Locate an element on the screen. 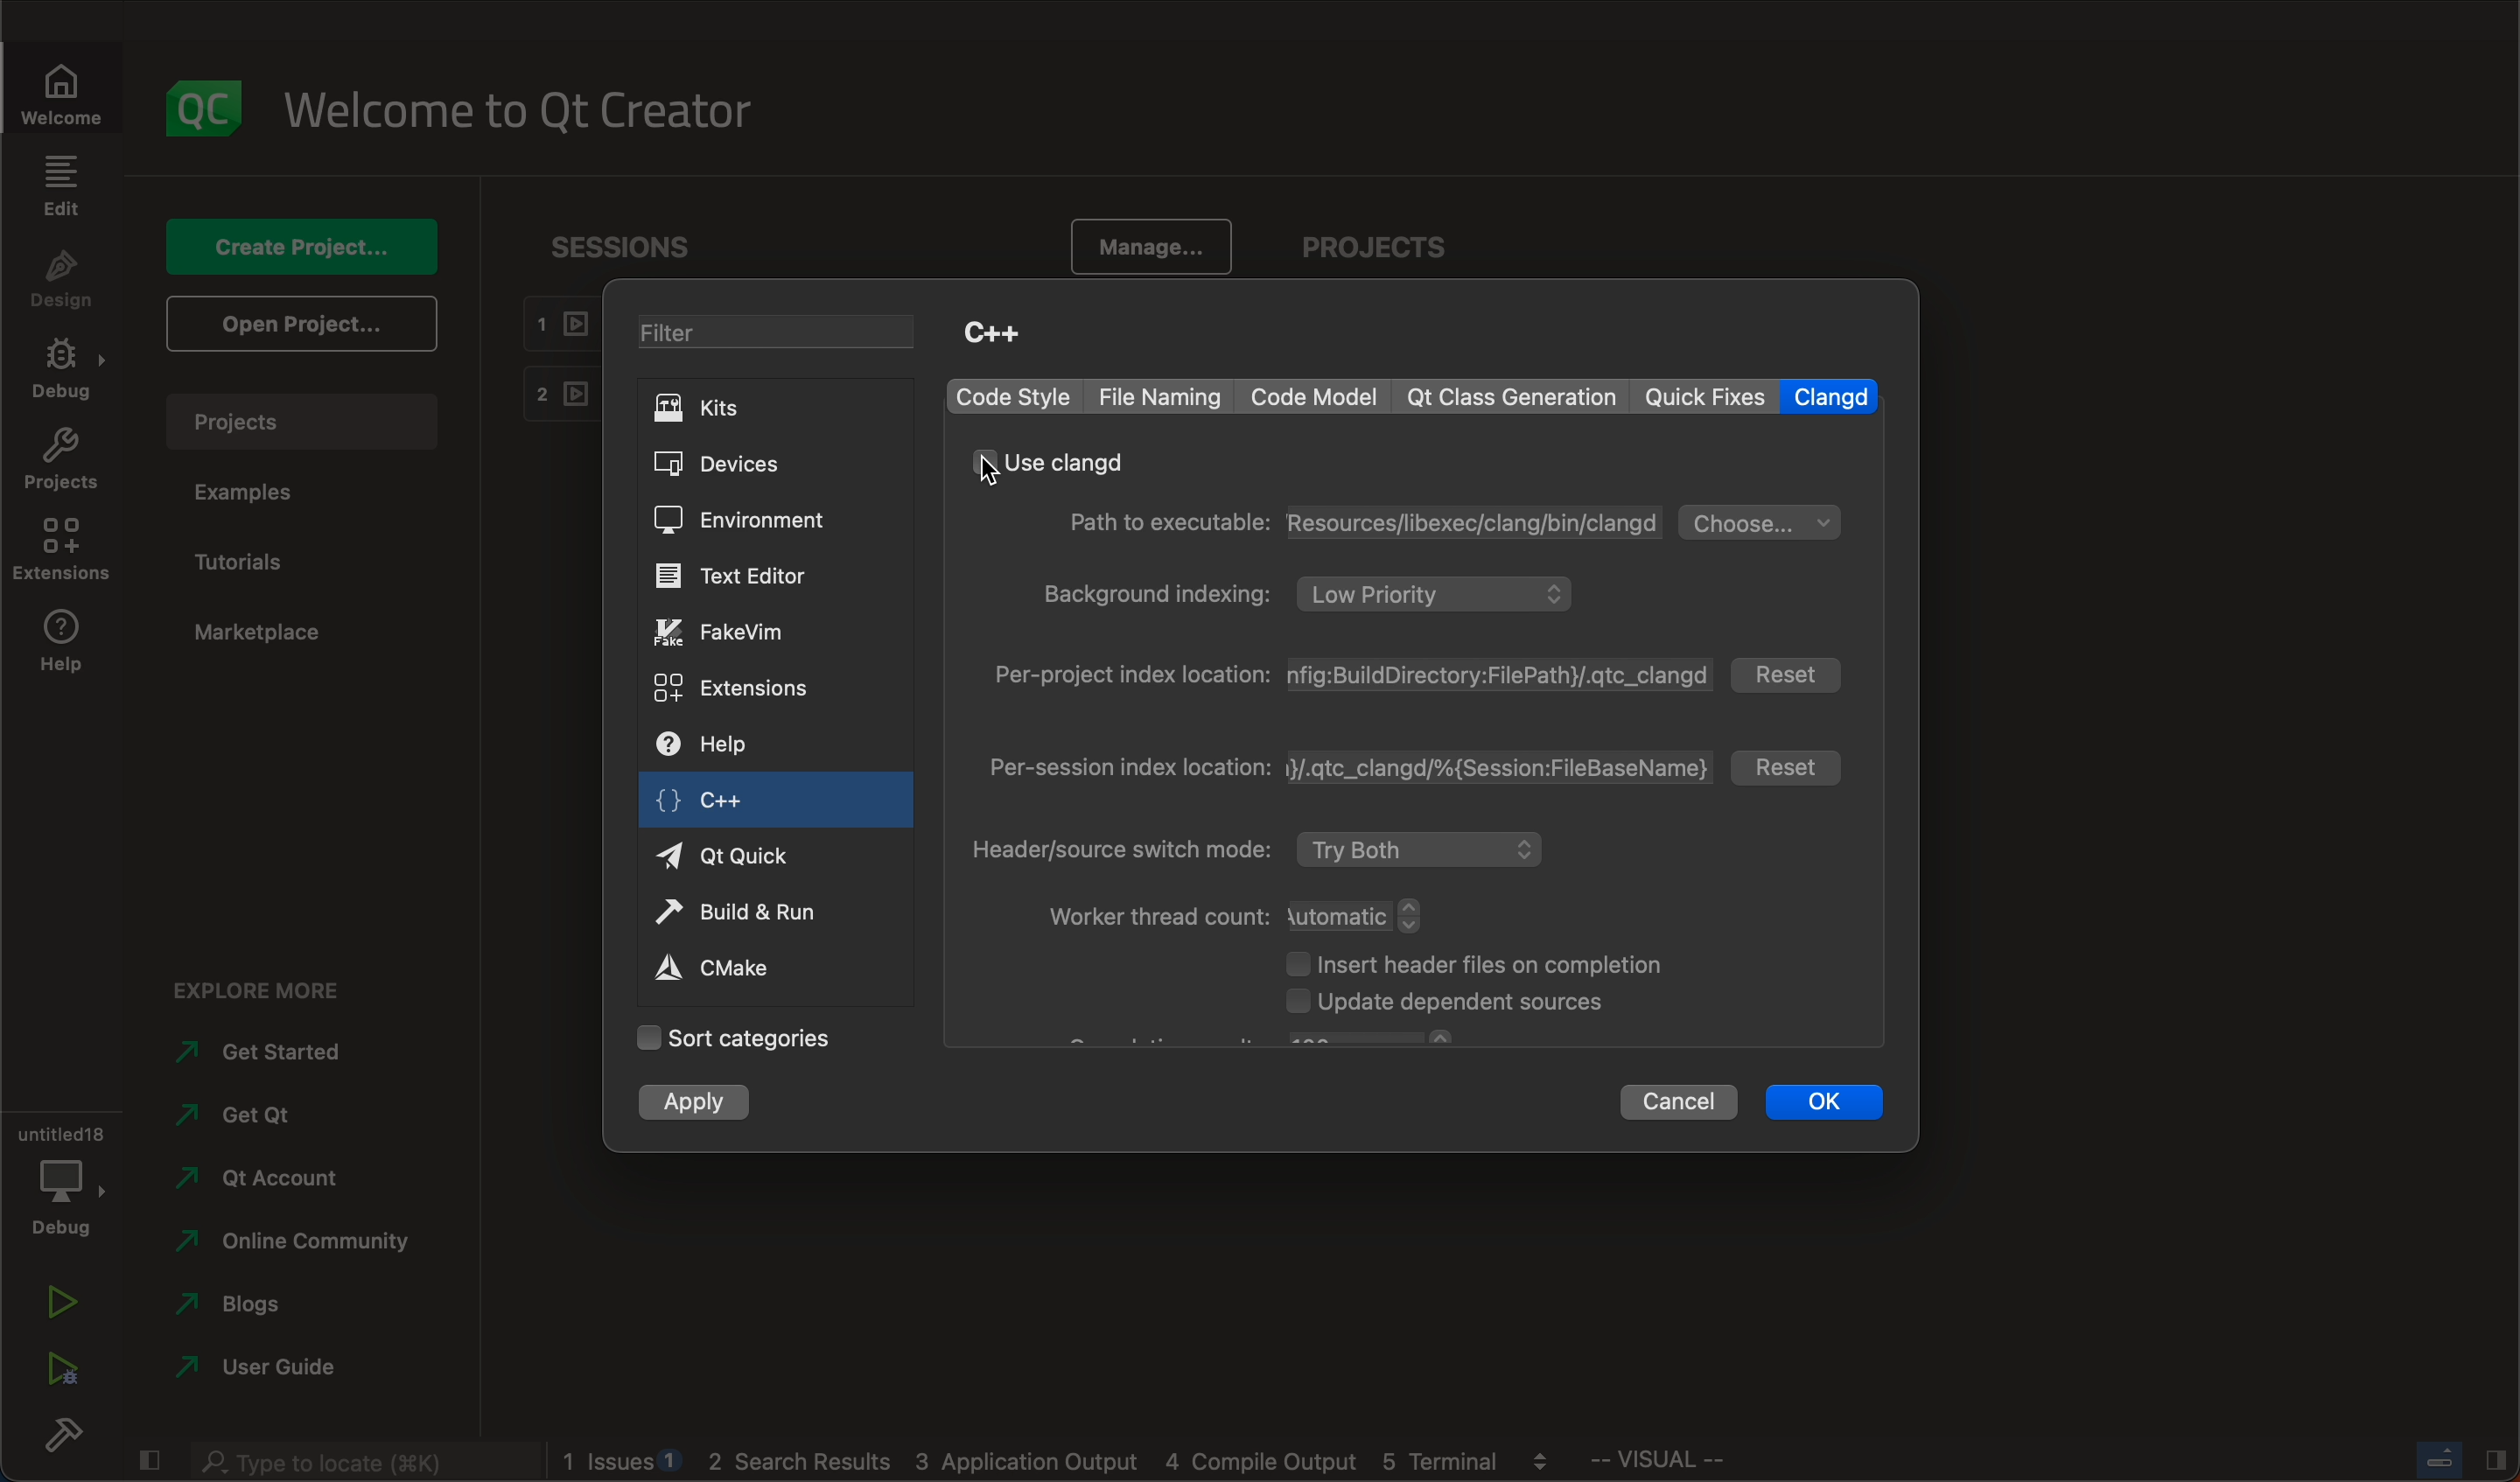 The width and height of the screenshot is (2520, 1482). projects is located at coordinates (306, 421).